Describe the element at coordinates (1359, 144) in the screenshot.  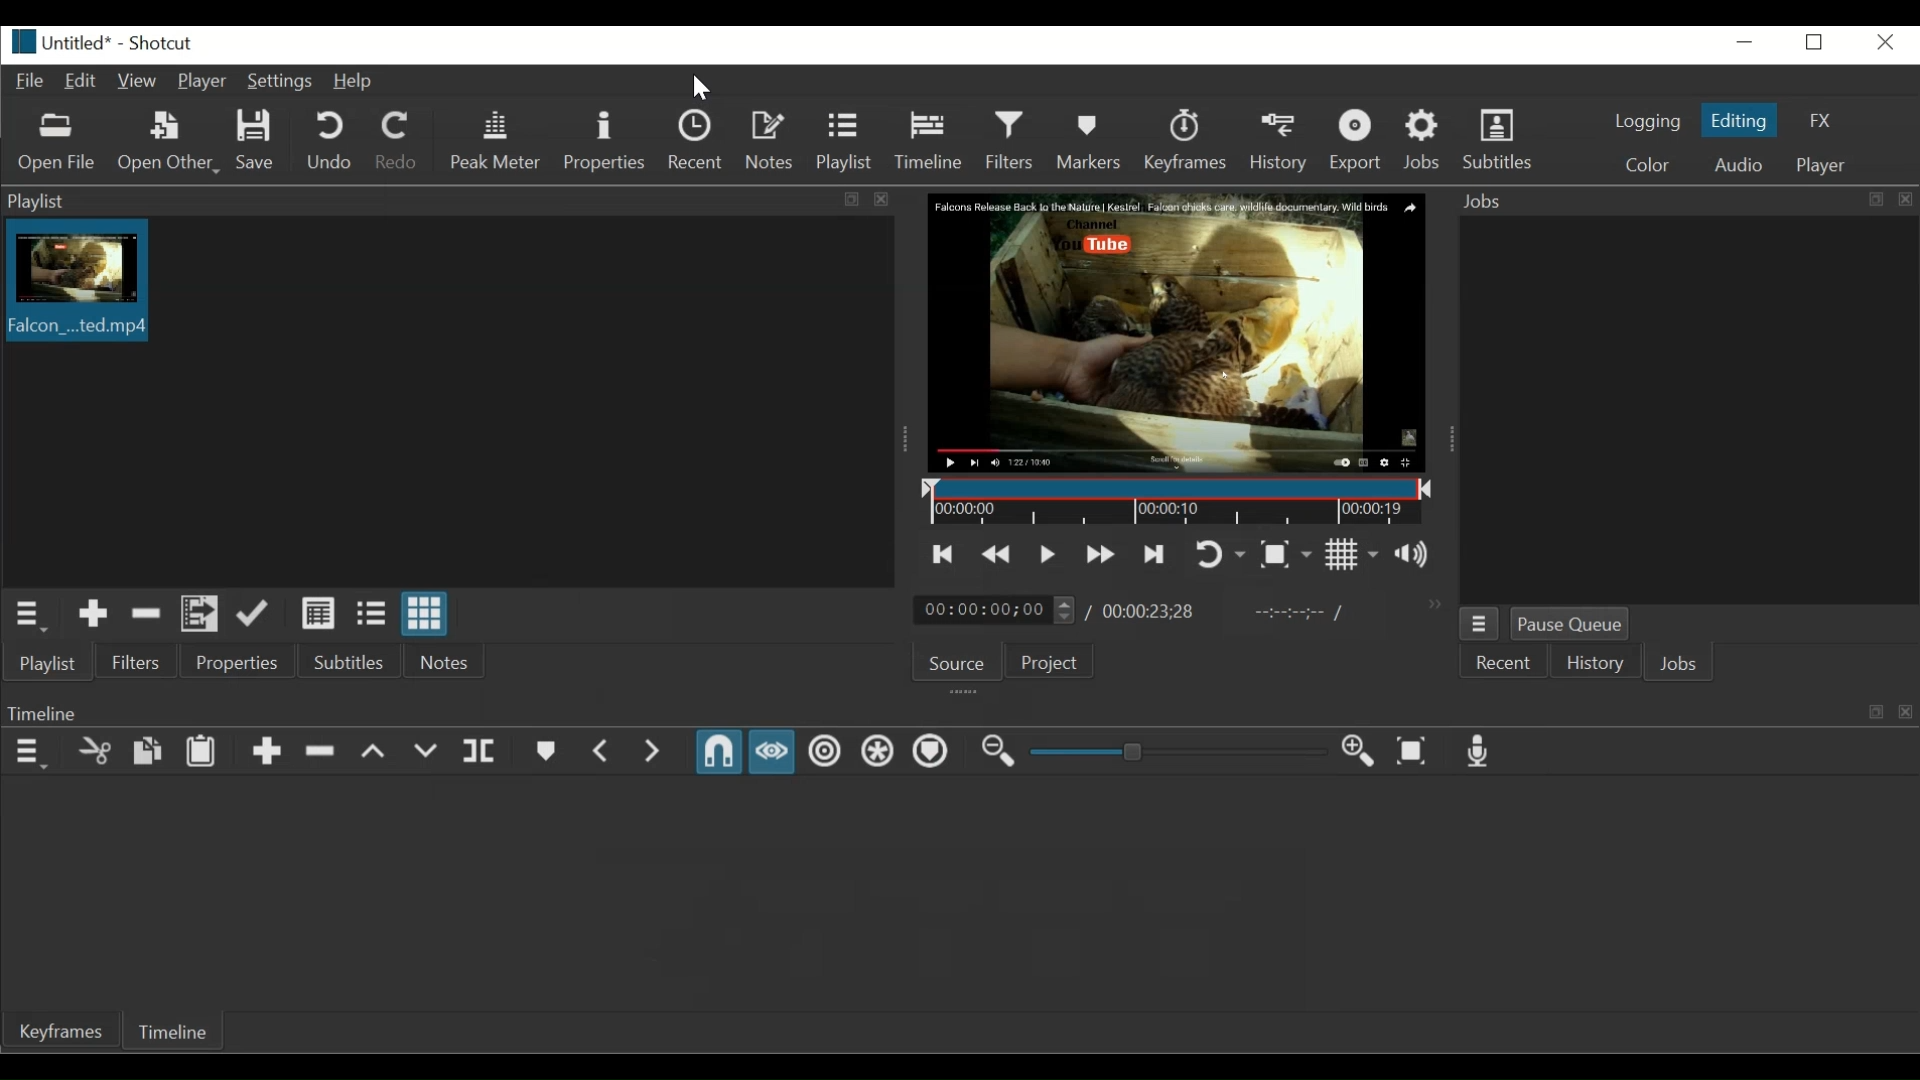
I see `Export` at that location.